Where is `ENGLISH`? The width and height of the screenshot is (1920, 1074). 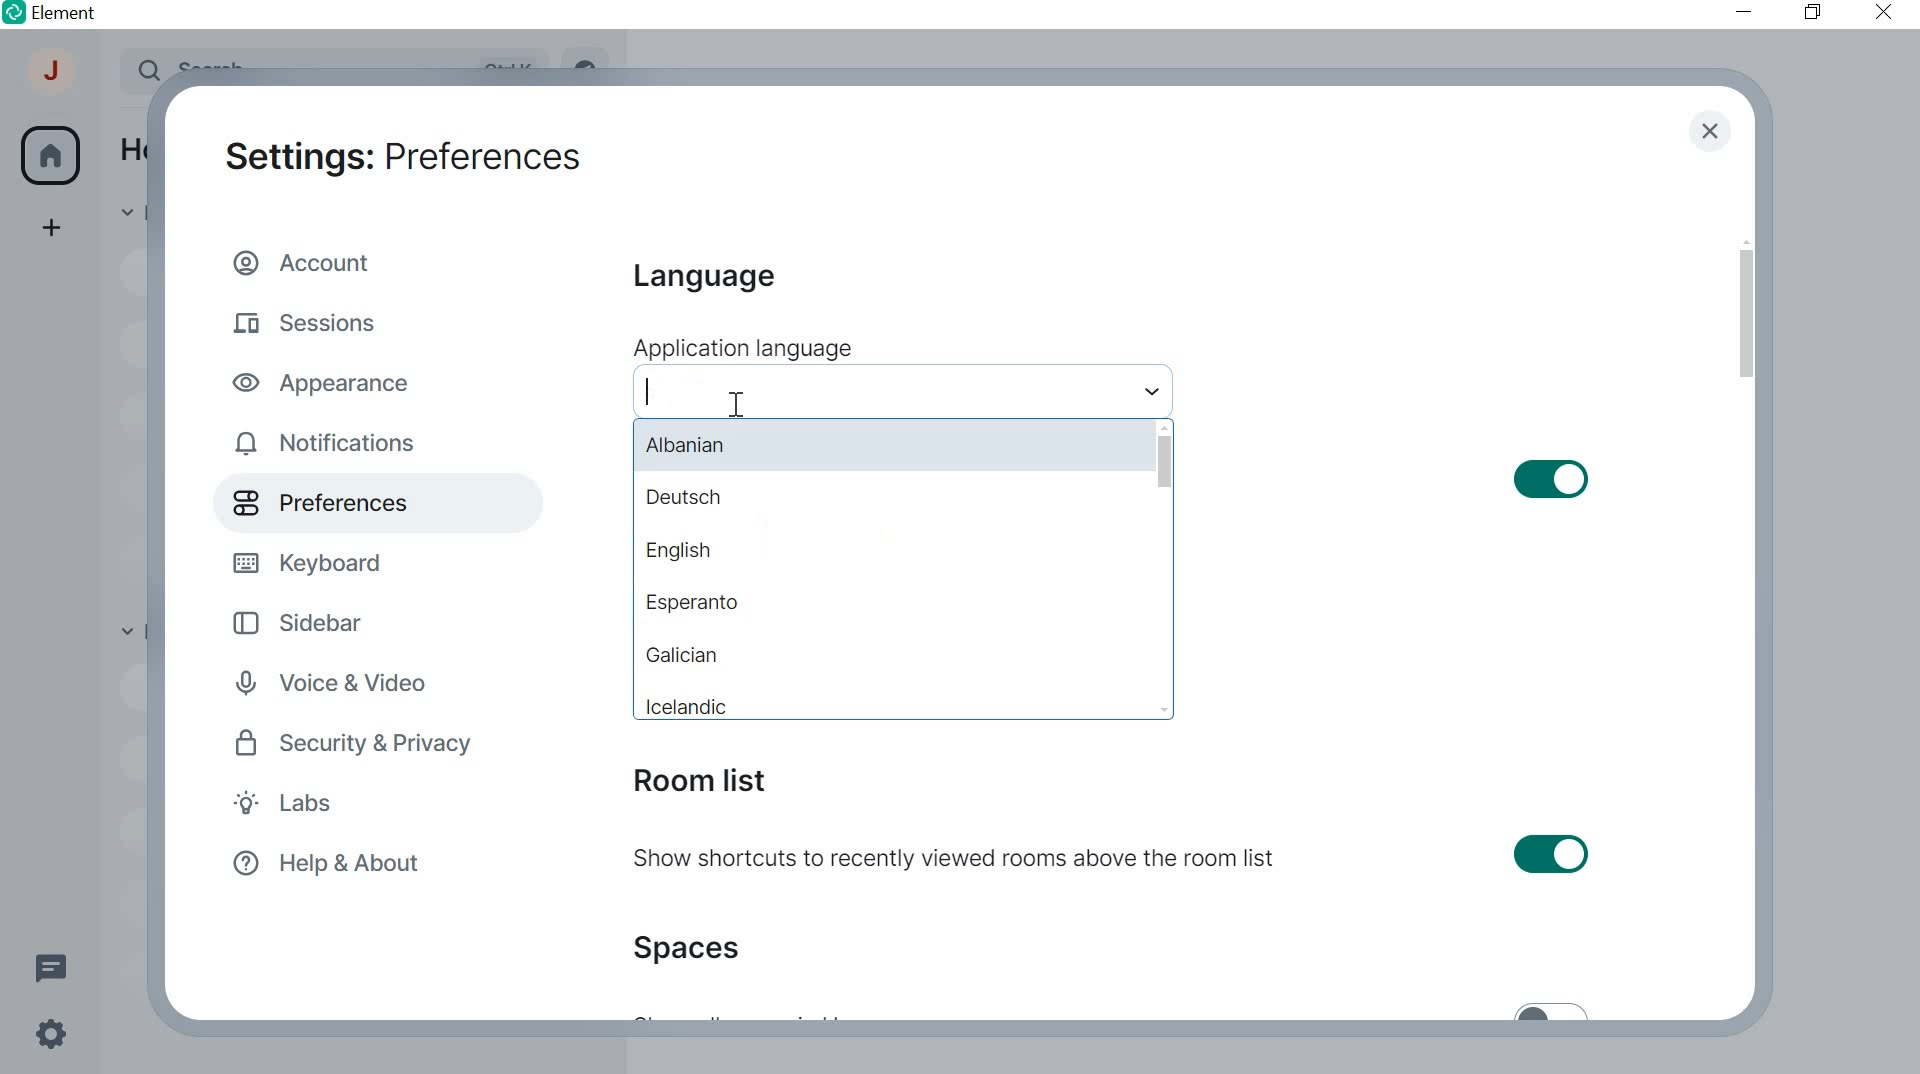
ENGLISH is located at coordinates (893, 554).